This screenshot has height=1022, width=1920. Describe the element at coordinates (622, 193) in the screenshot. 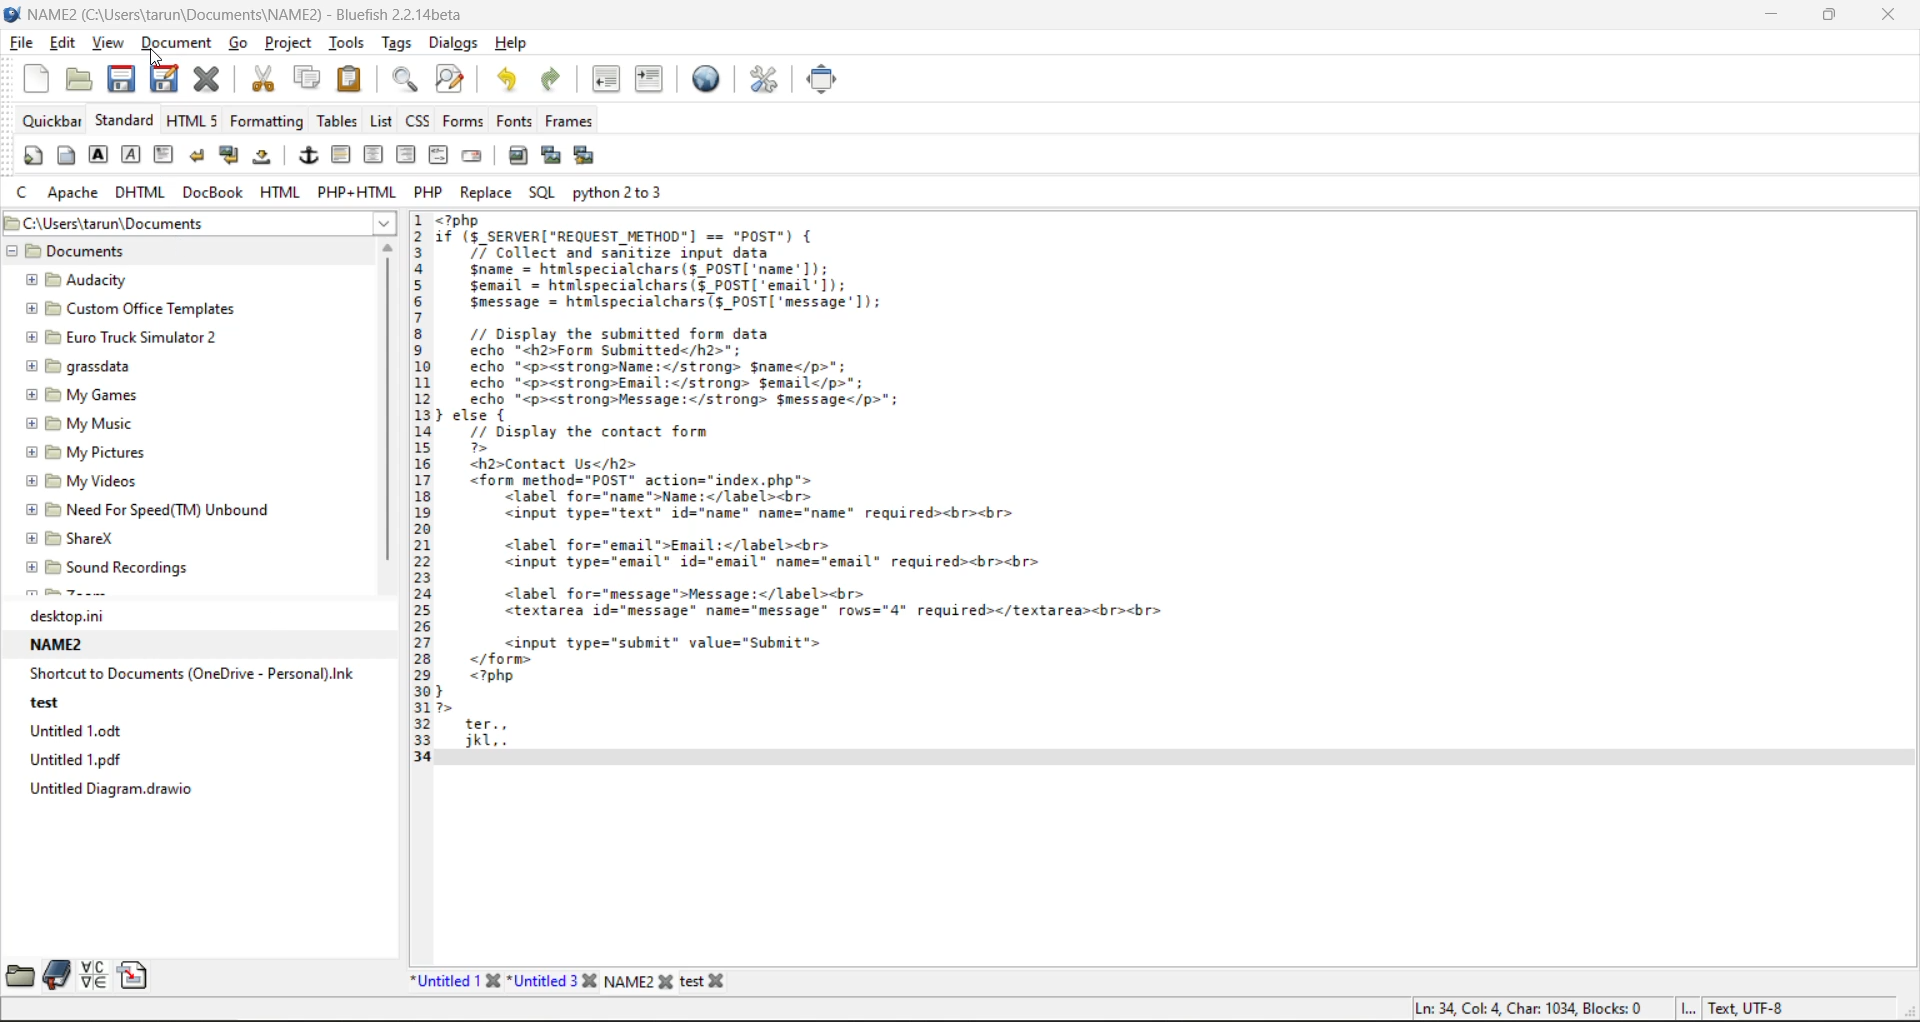

I see `python 2 to 3` at that location.